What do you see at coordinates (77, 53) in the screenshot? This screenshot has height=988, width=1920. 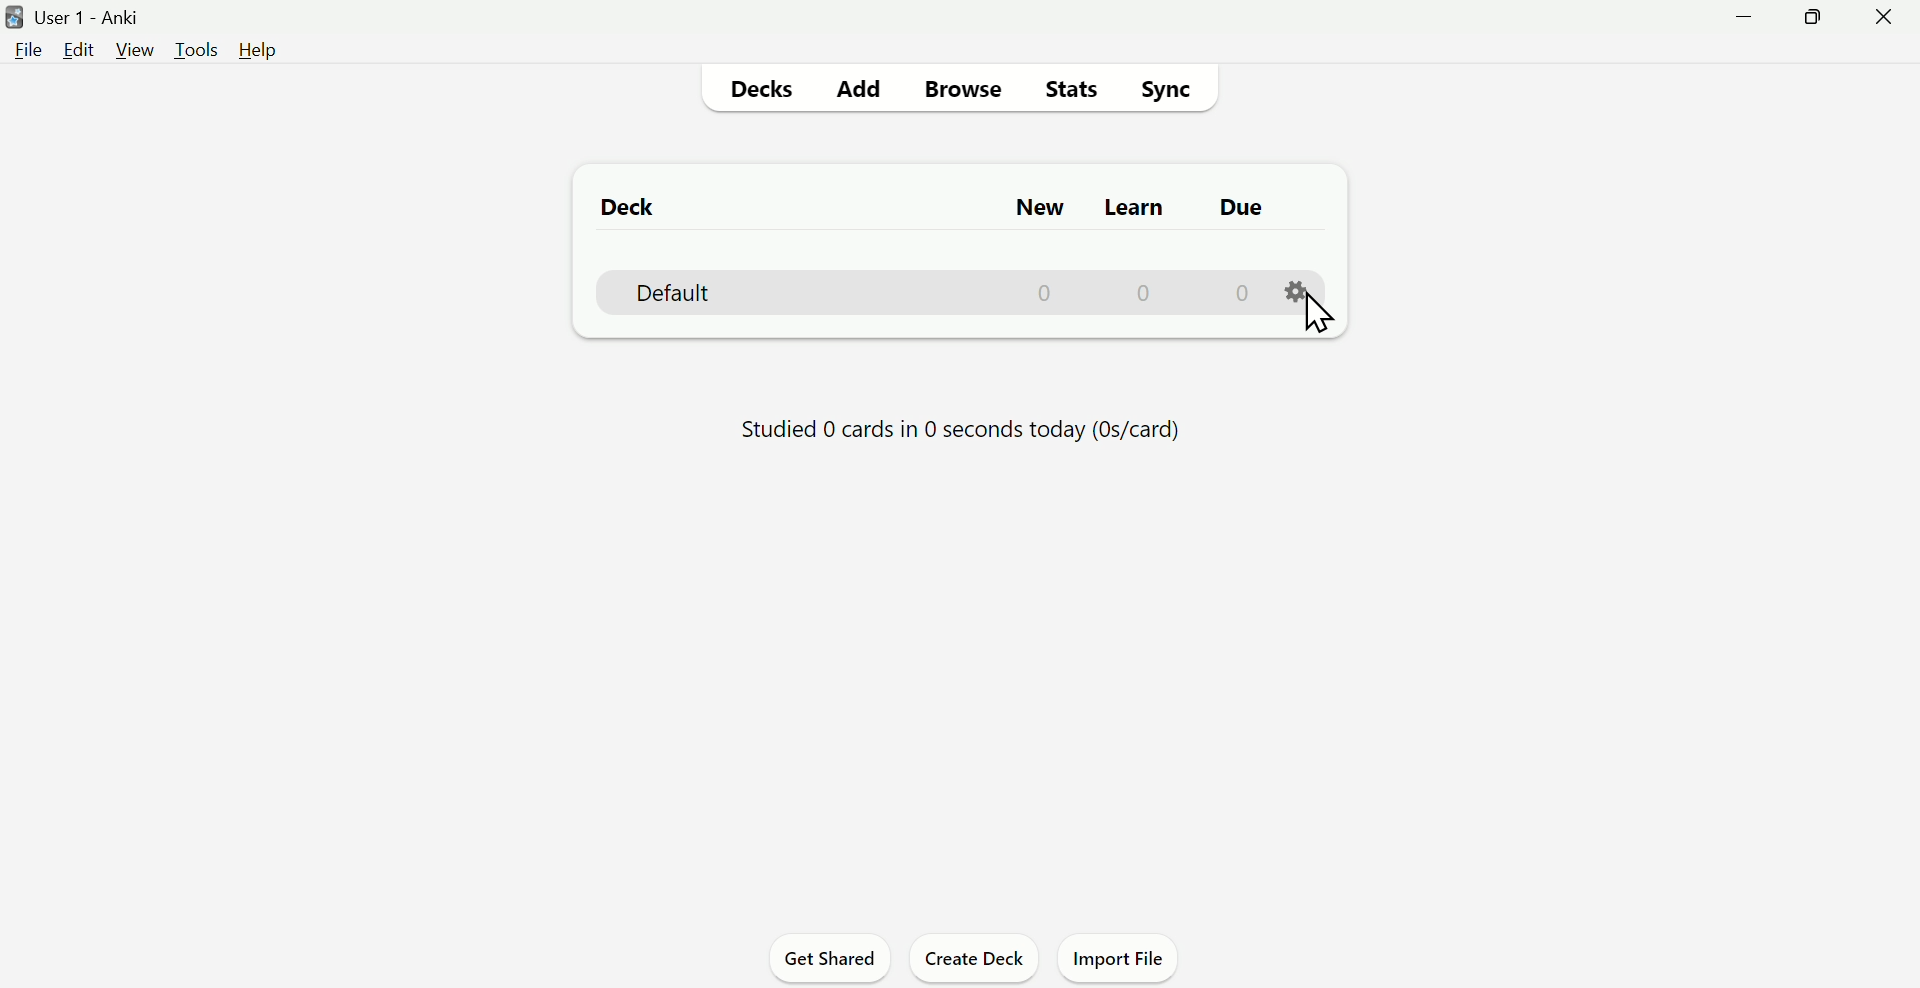 I see `Edit` at bounding box center [77, 53].